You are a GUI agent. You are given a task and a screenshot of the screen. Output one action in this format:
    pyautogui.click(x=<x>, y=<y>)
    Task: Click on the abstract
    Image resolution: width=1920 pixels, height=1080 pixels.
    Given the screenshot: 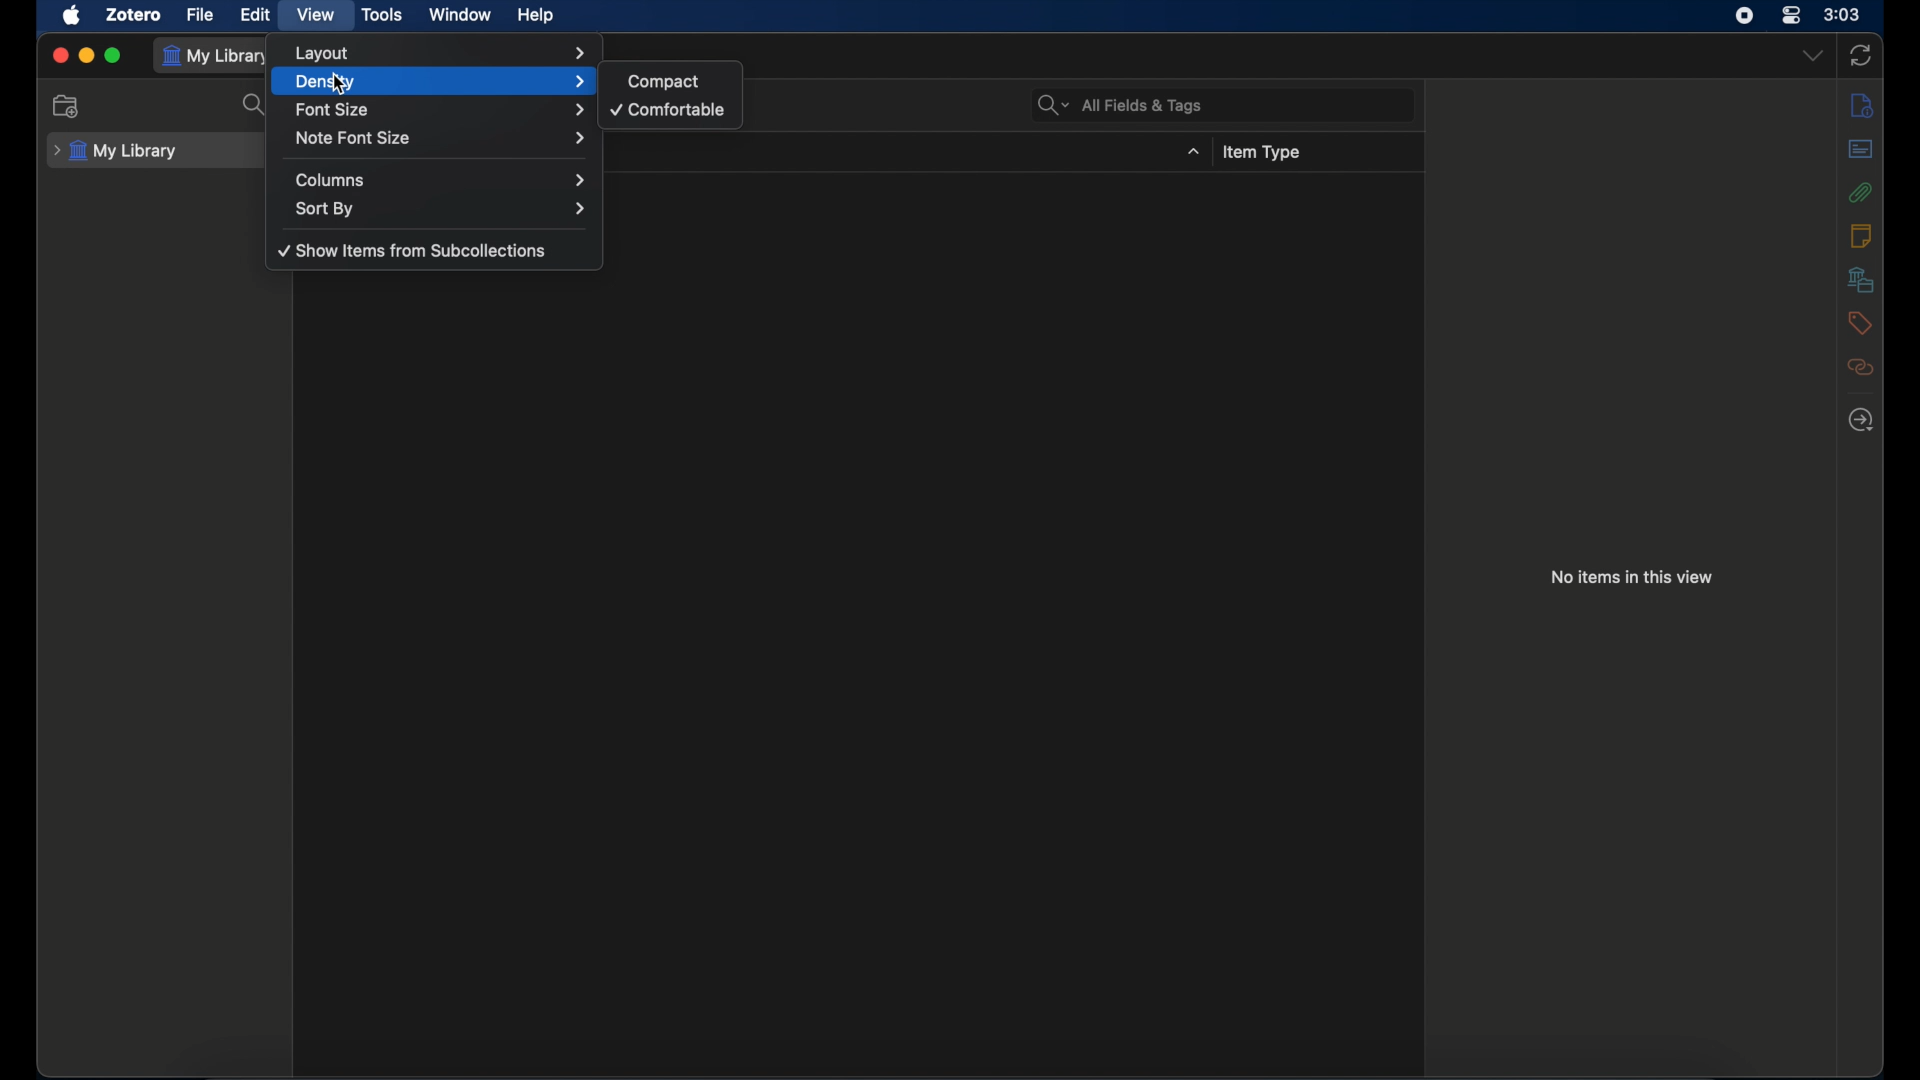 What is the action you would take?
    pyautogui.click(x=1861, y=148)
    